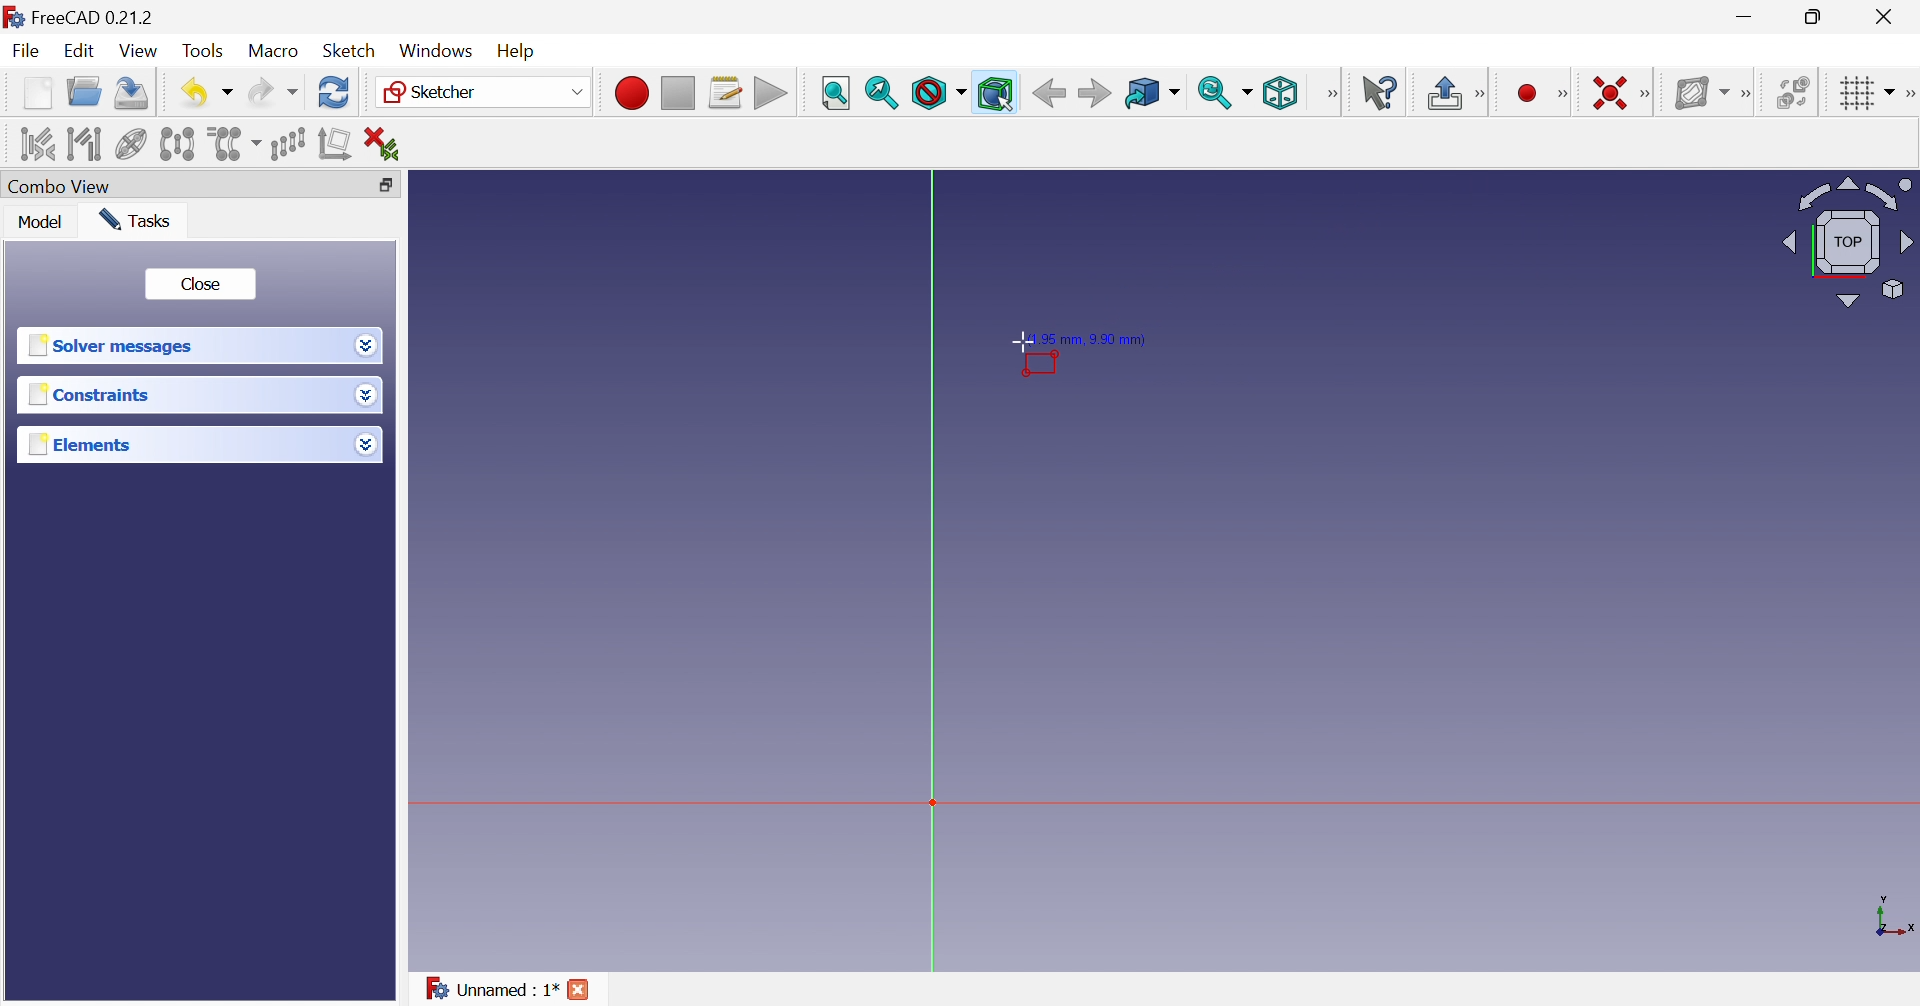  I want to click on Fit all, so click(836, 93).